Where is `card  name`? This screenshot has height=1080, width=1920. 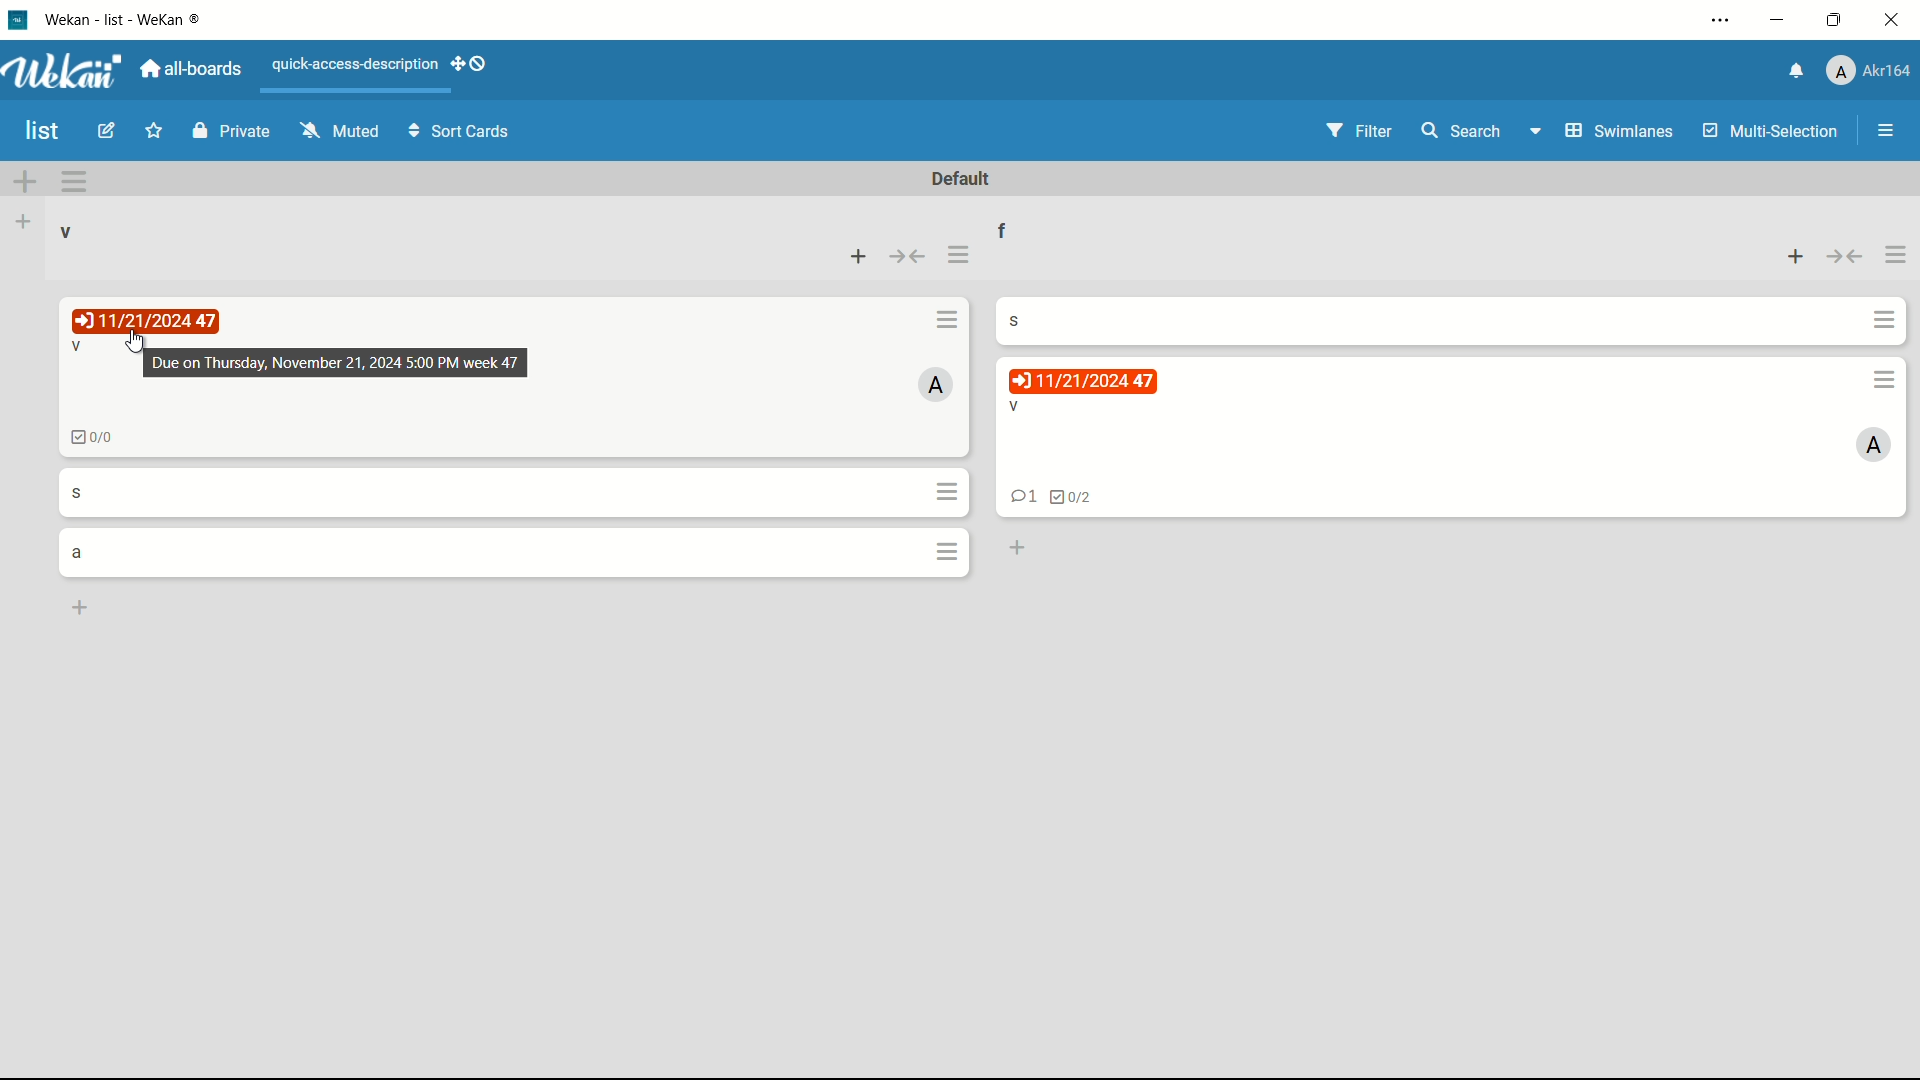 card  name is located at coordinates (1013, 407).